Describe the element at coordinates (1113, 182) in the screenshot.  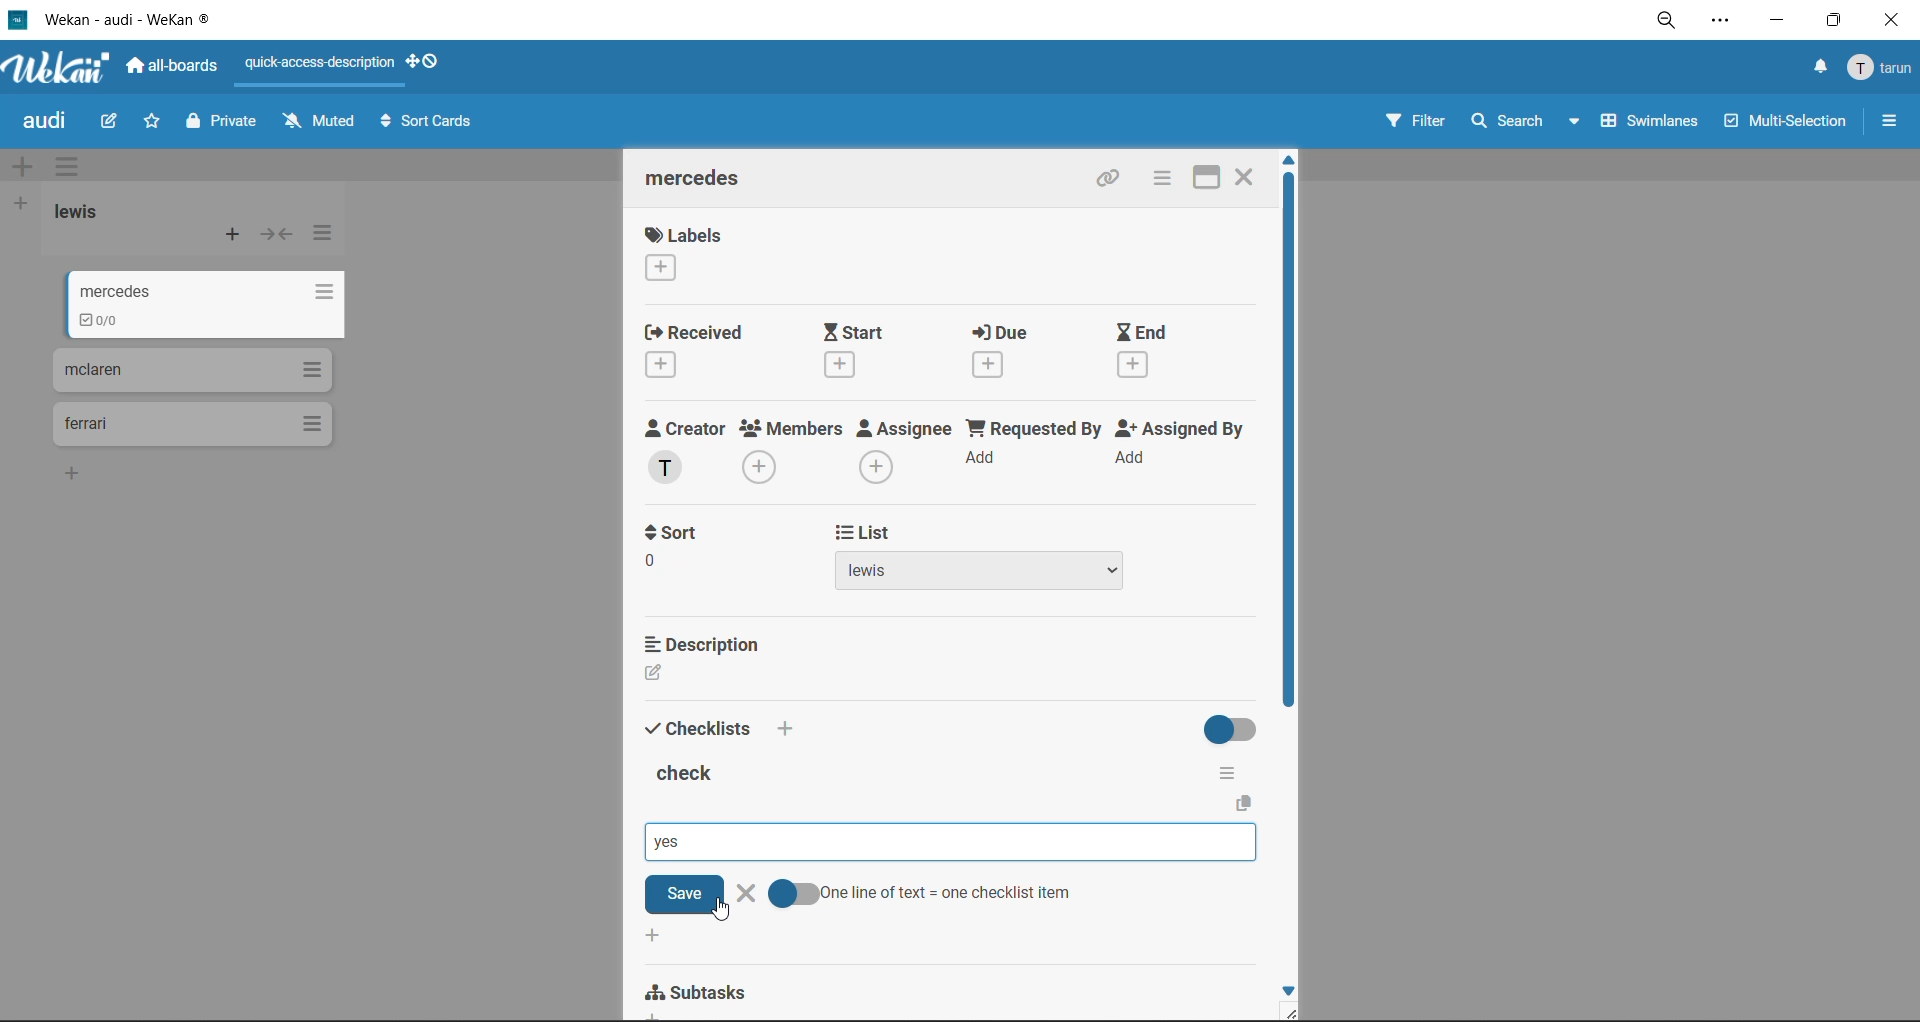
I see `copy` at that location.